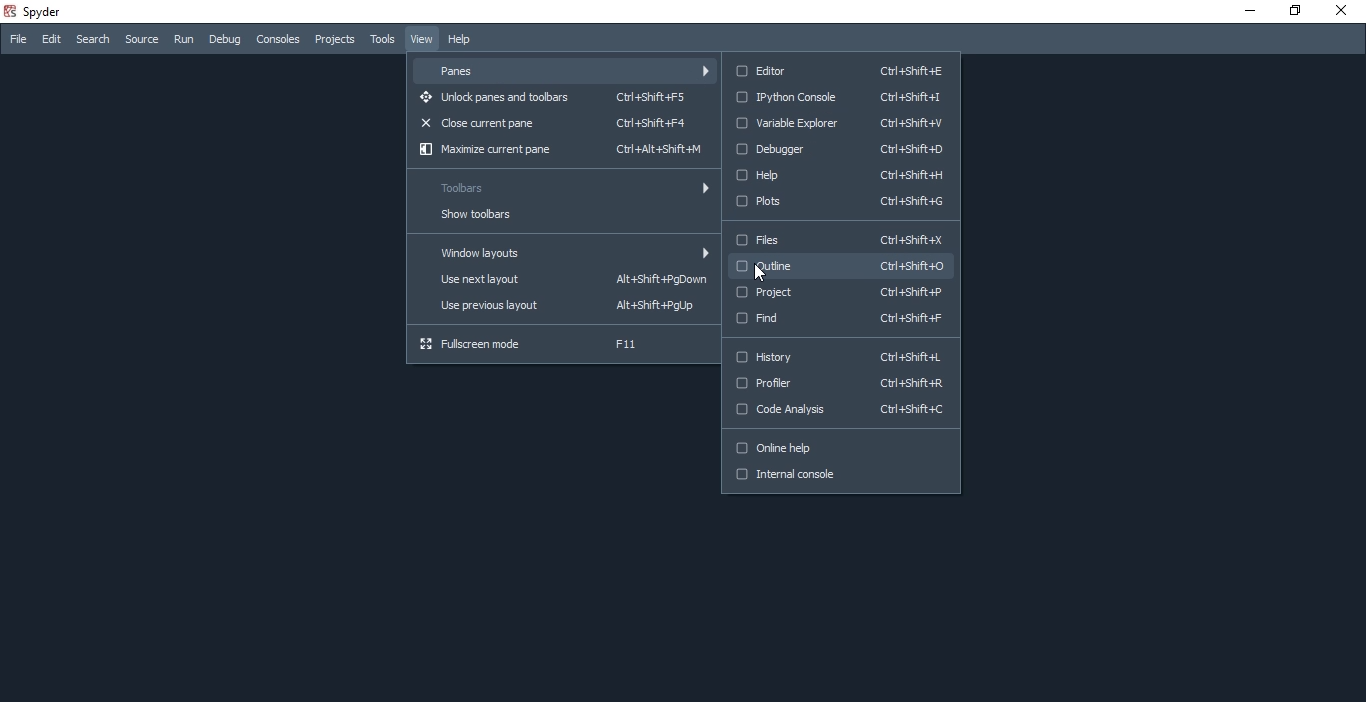 This screenshot has height=702, width=1366. What do you see at coordinates (562, 307) in the screenshot?
I see `Use previous layout` at bounding box center [562, 307].